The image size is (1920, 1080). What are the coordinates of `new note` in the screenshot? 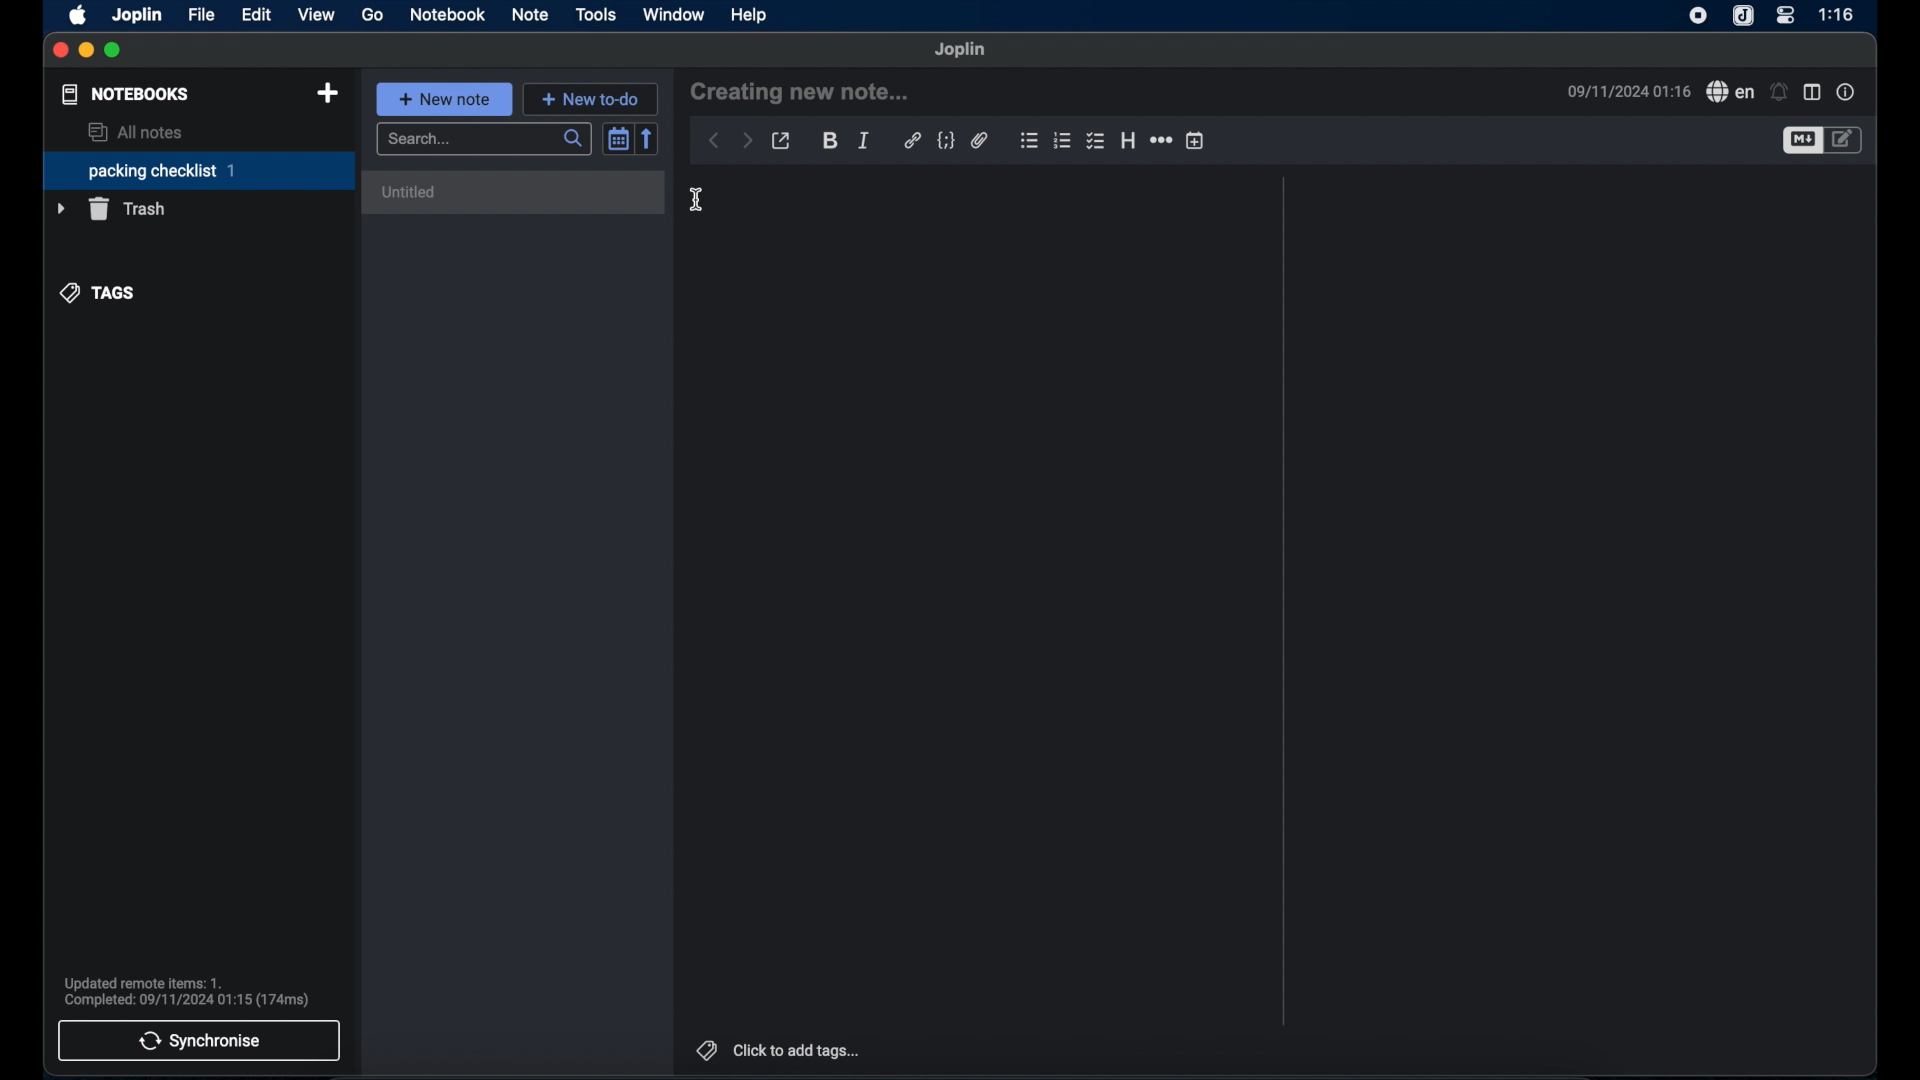 It's located at (445, 99).